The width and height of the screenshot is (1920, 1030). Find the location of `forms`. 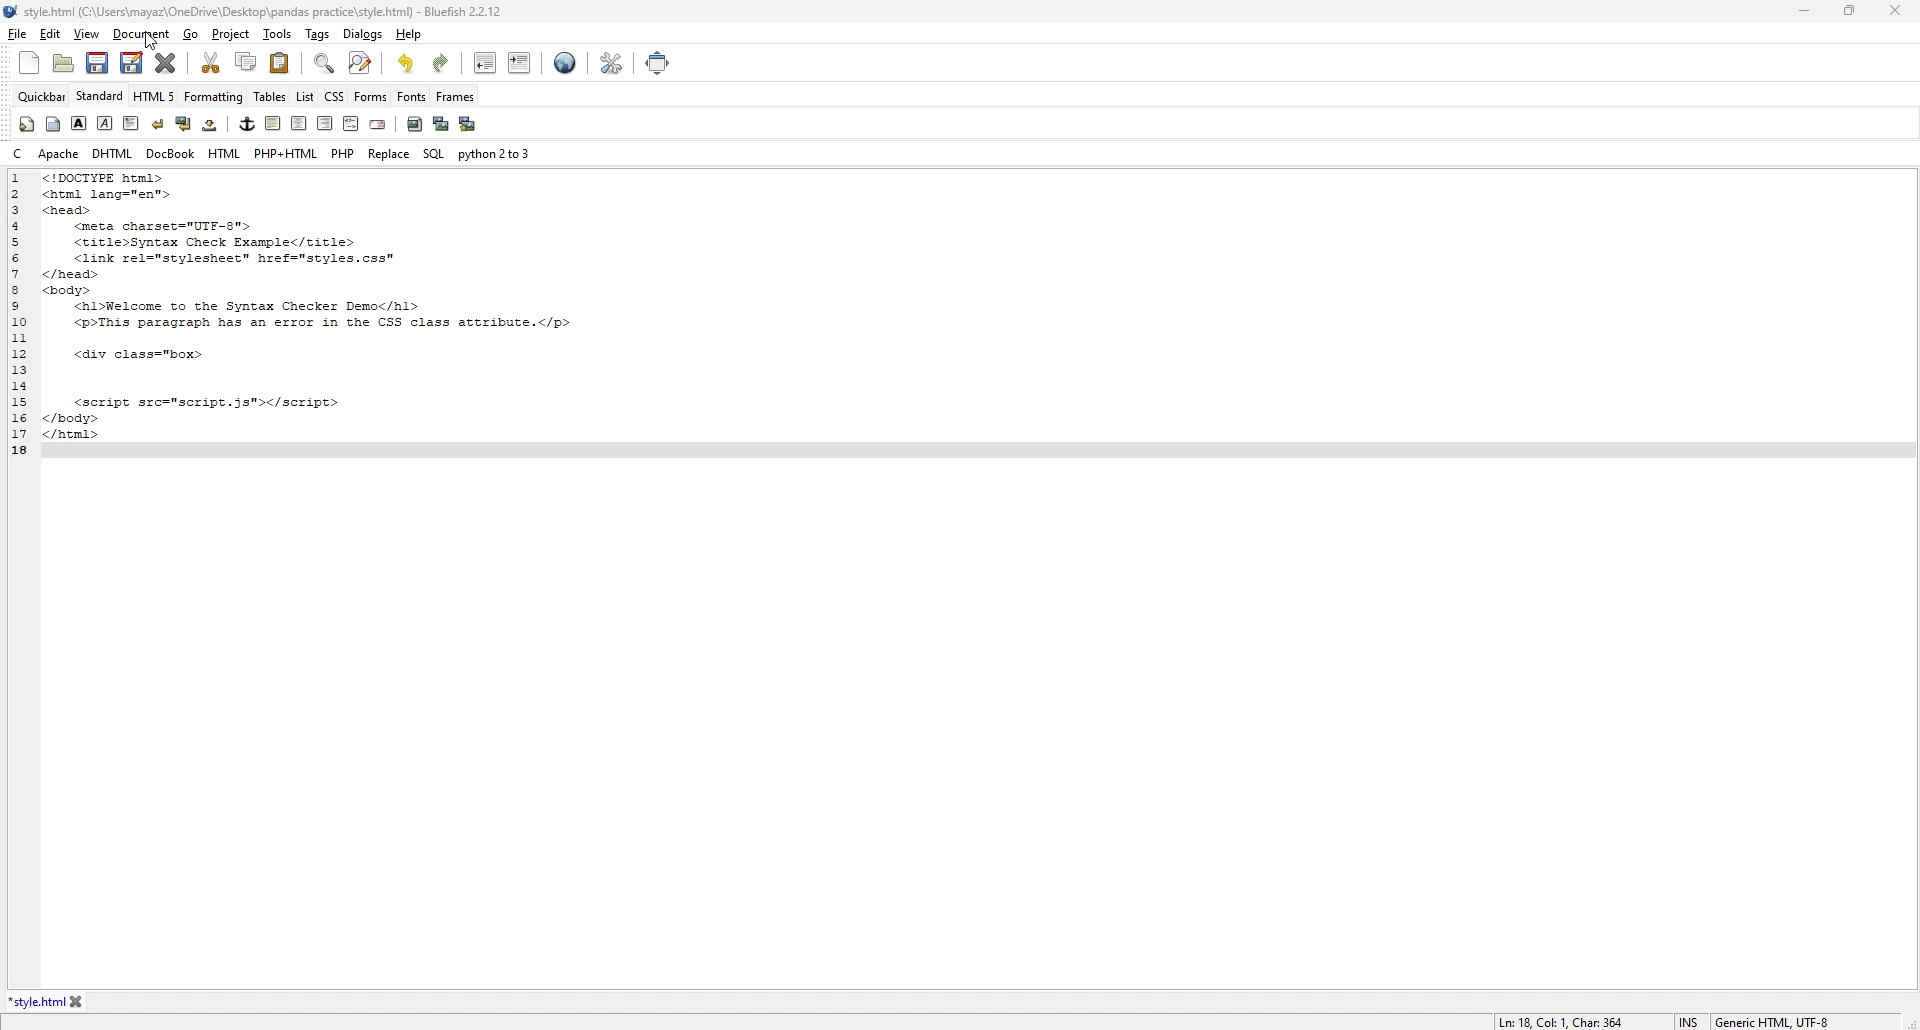

forms is located at coordinates (371, 95).